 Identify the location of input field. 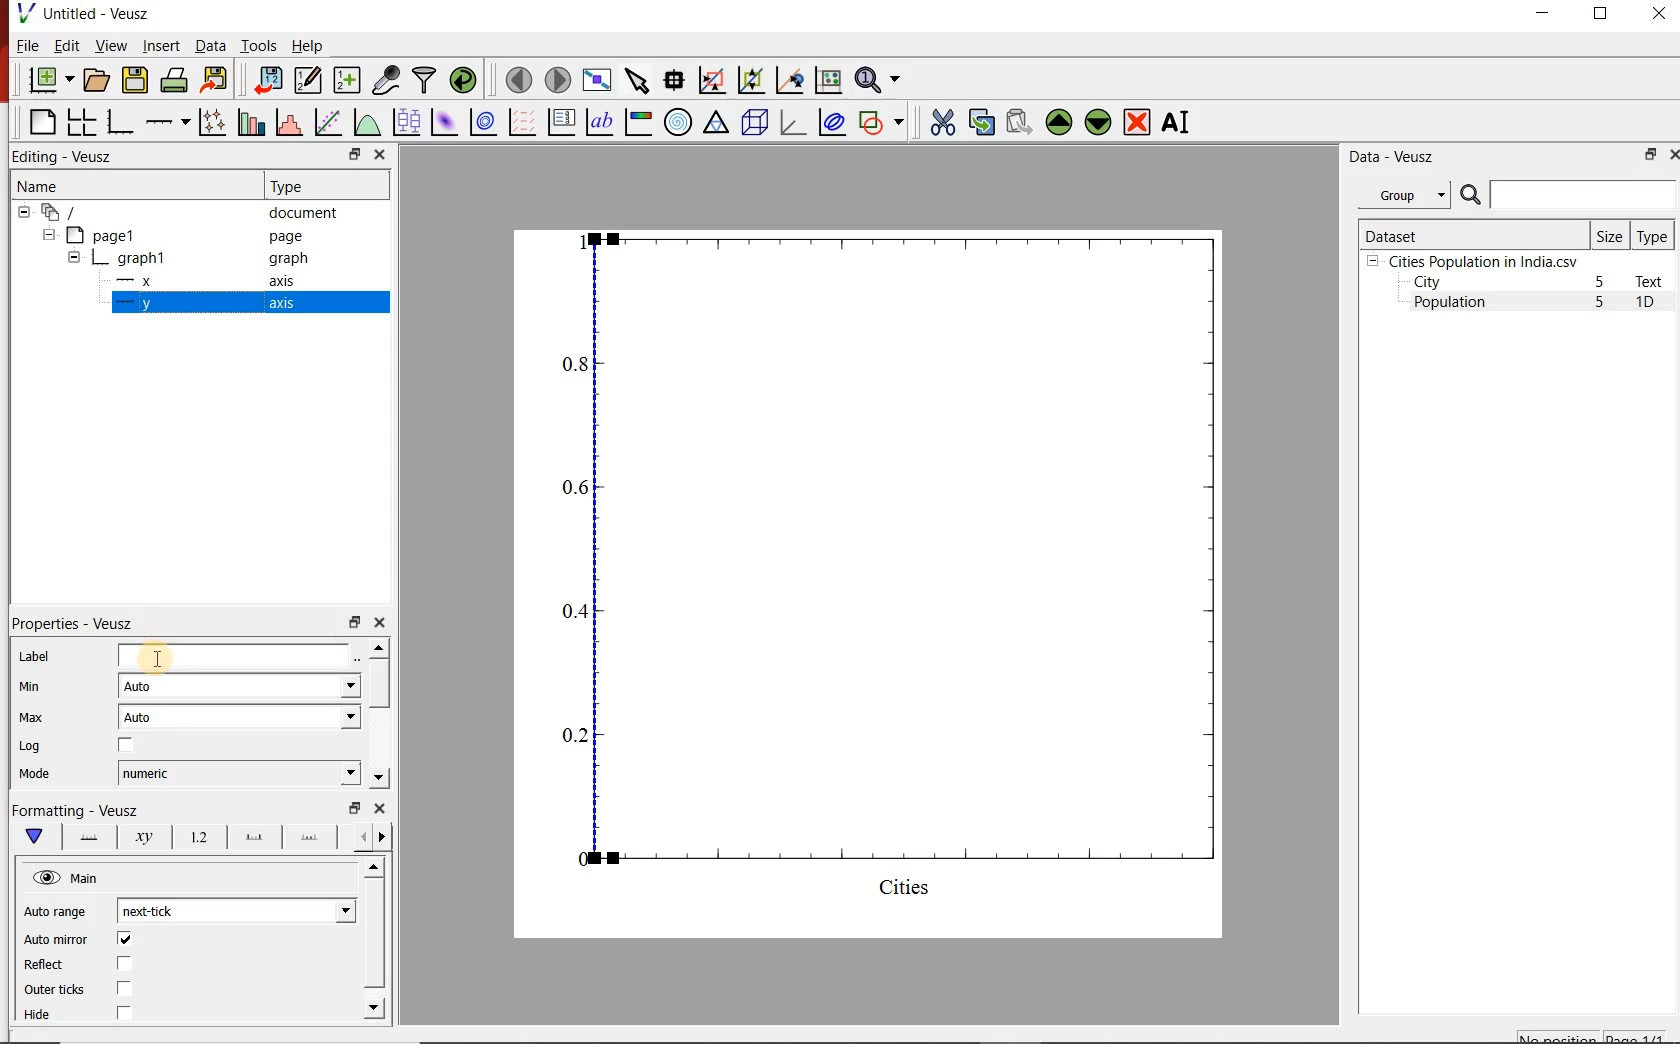
(239, 655).